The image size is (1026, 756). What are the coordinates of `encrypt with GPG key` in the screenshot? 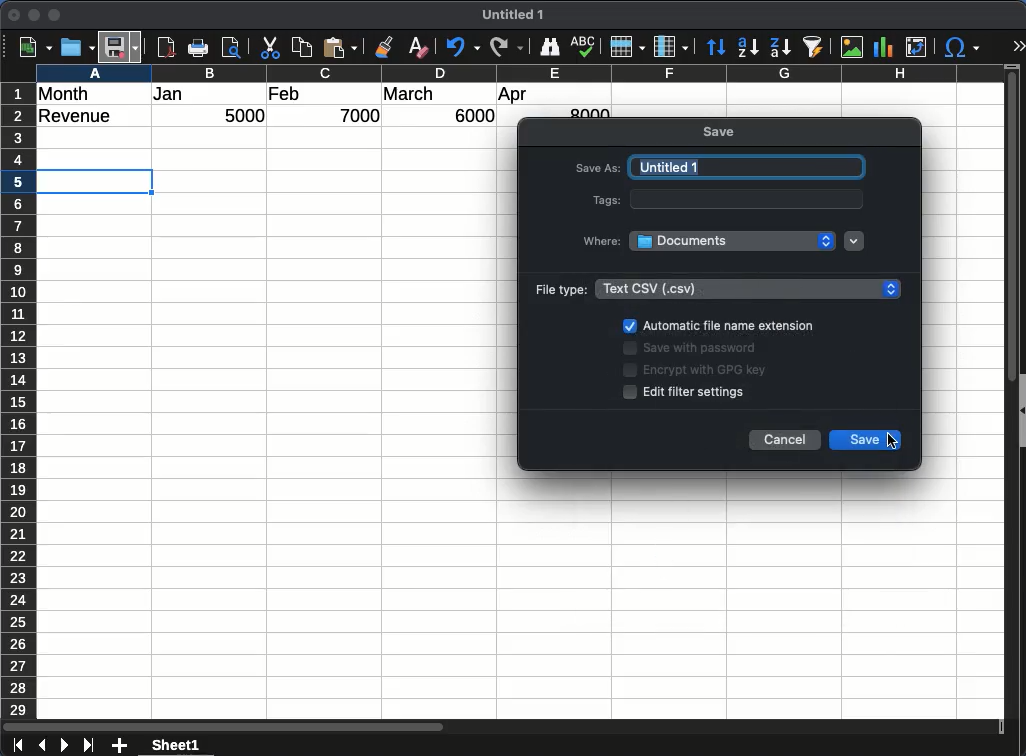 It's located at (705, 372).